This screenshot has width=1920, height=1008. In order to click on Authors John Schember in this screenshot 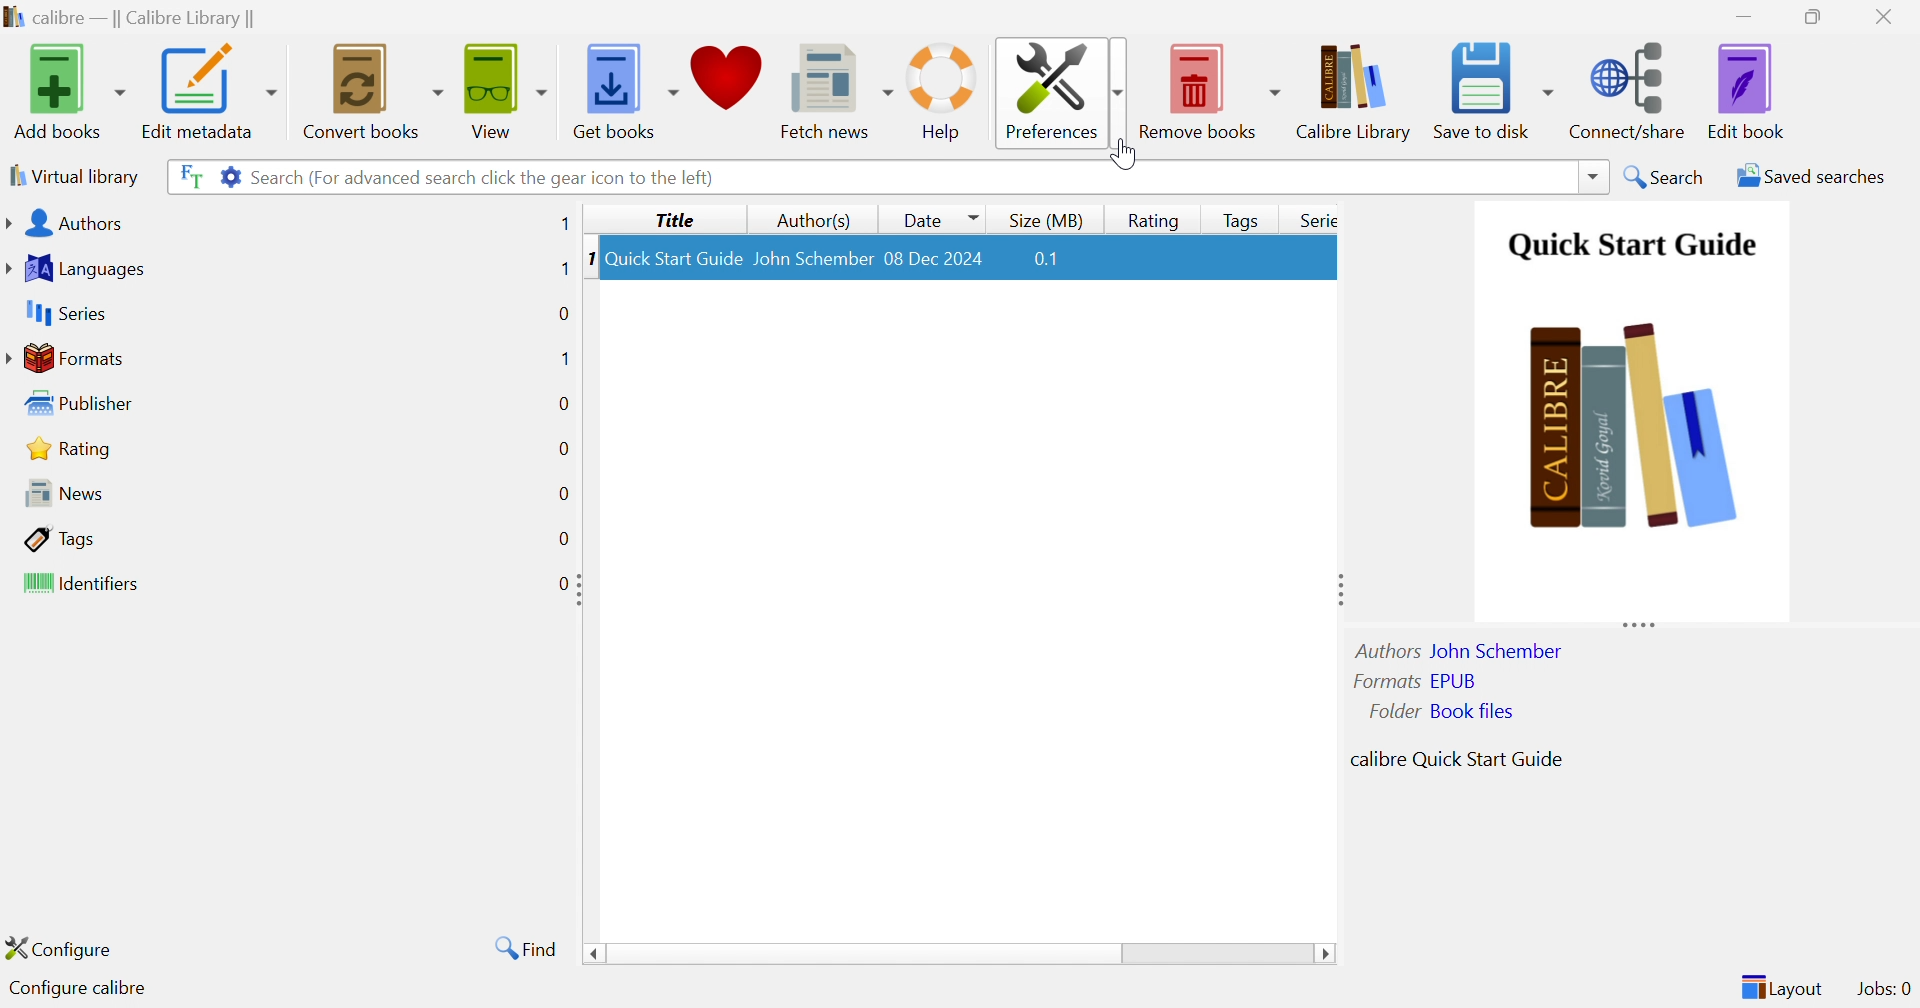, I will do `click(1461, 650)`.